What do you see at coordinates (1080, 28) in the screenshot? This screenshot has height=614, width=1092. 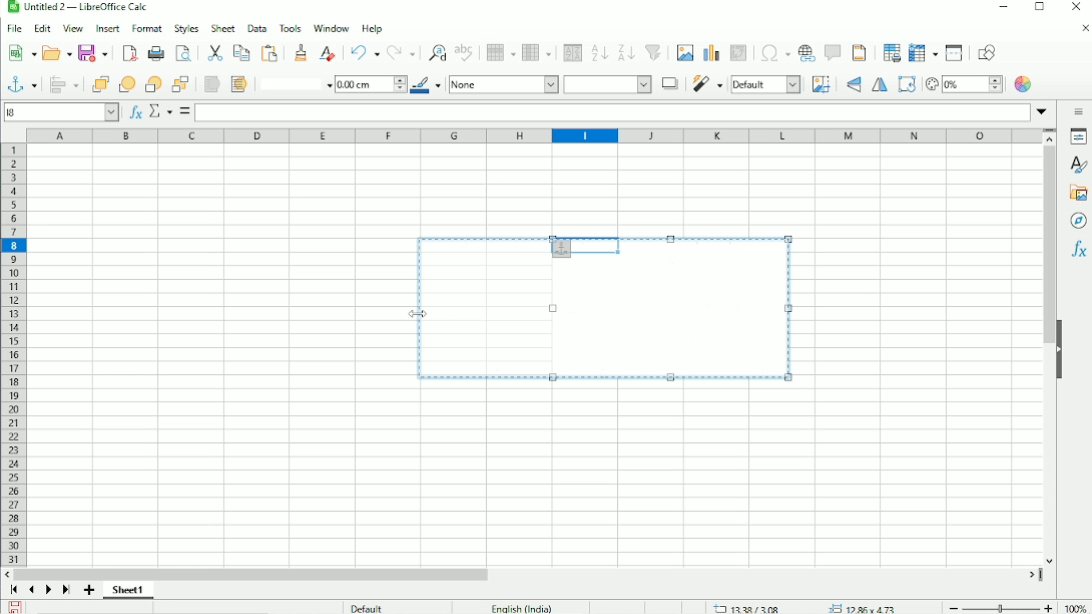 I see `Close document` at bounding box center [1080, 28].